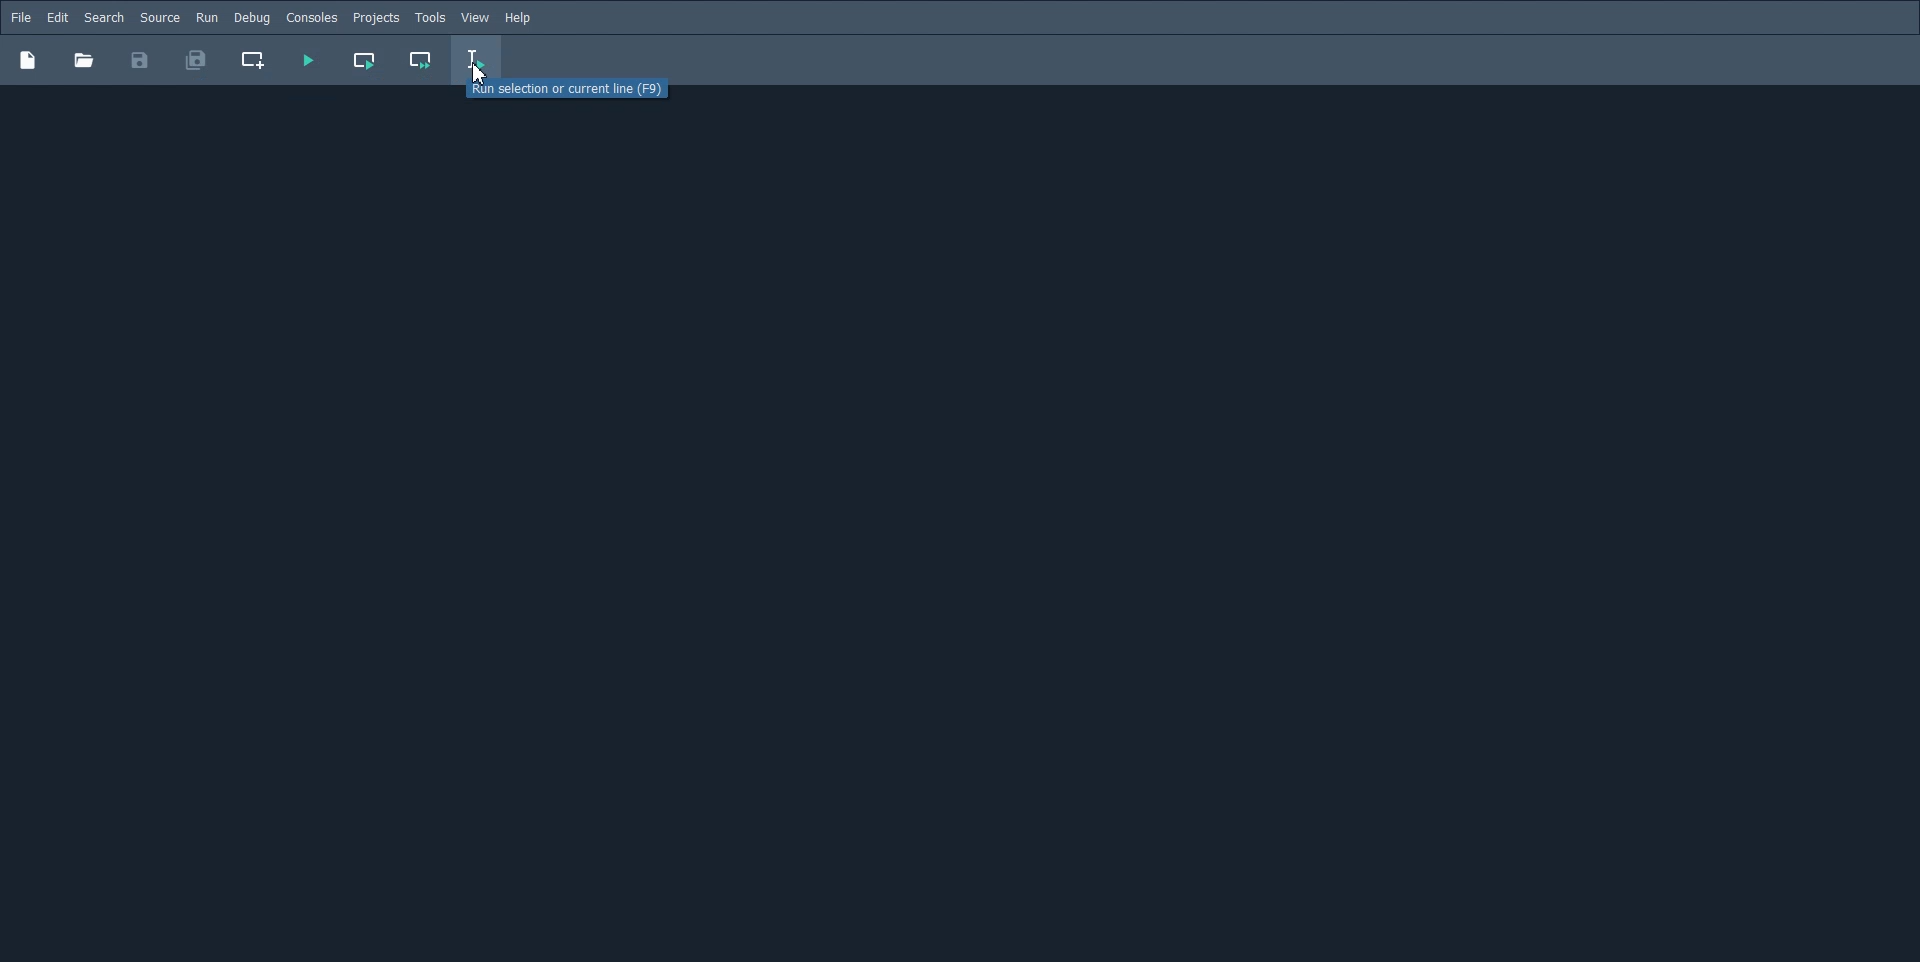 This screenshot has height=962, width=1920. What do you see at coordinates (419, 61) in the screenshot?
I see `Run Current cell and go to next cell` at bounding box center [419, 61].